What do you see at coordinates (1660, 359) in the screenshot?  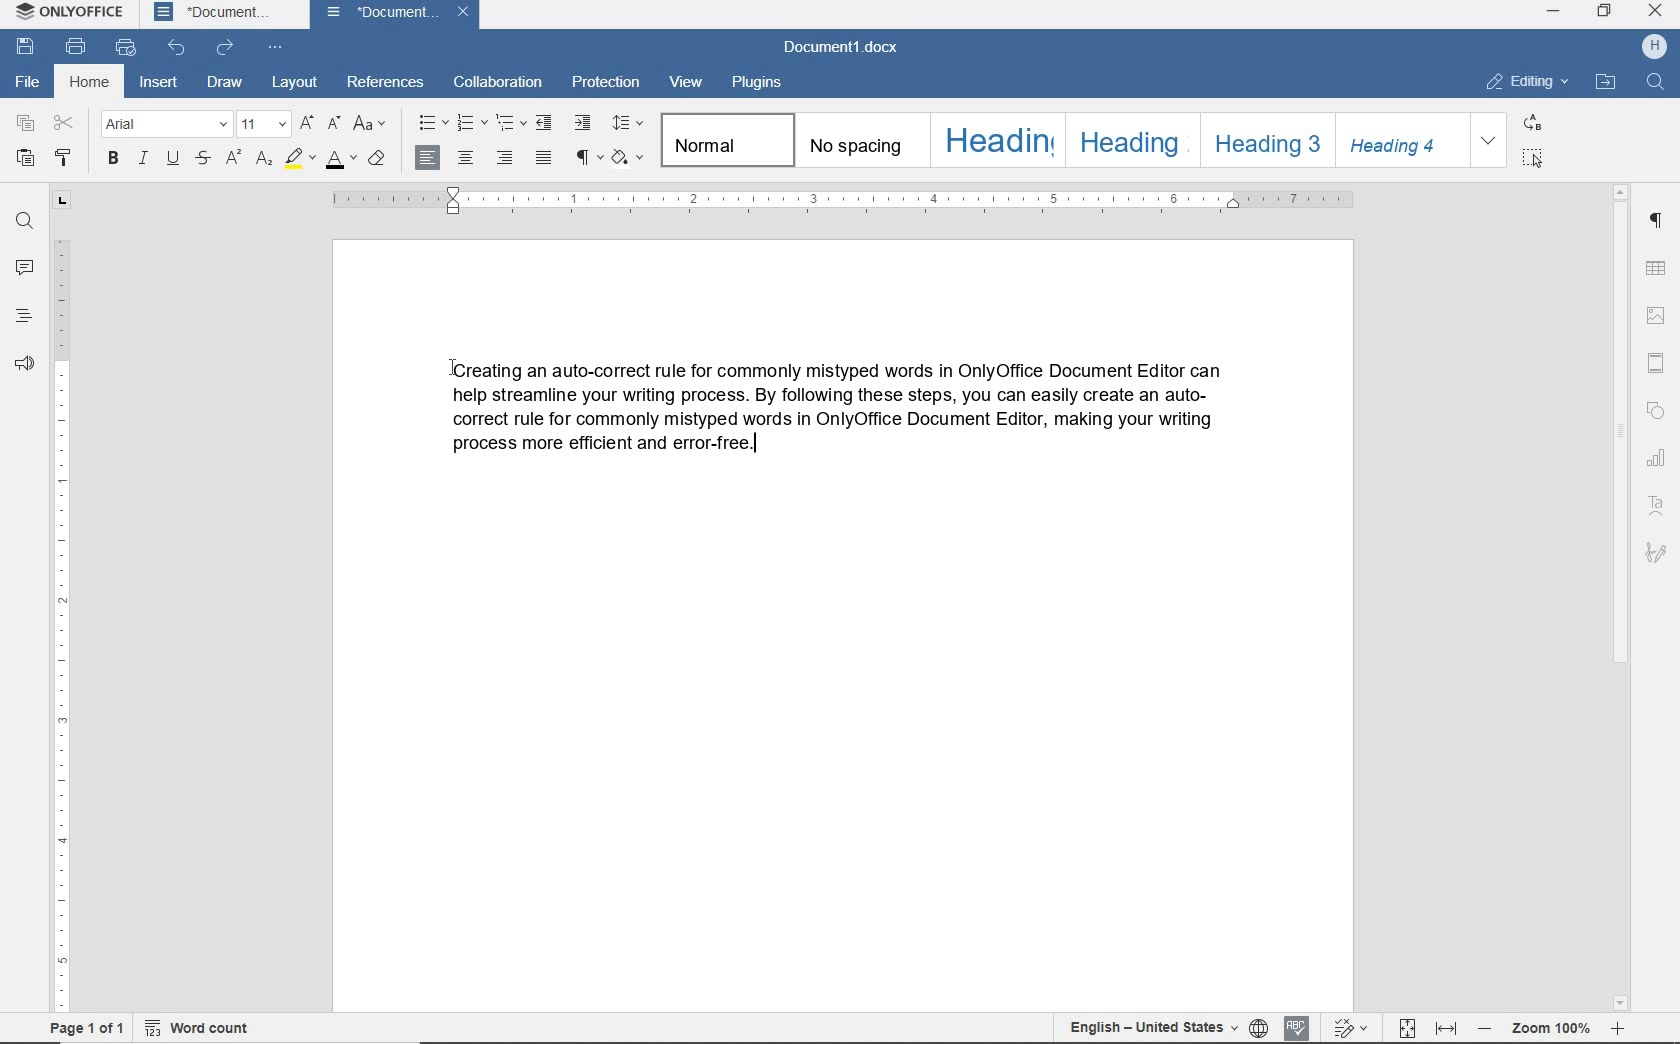 I see `header & footer` at bounding box center [1660, 359].